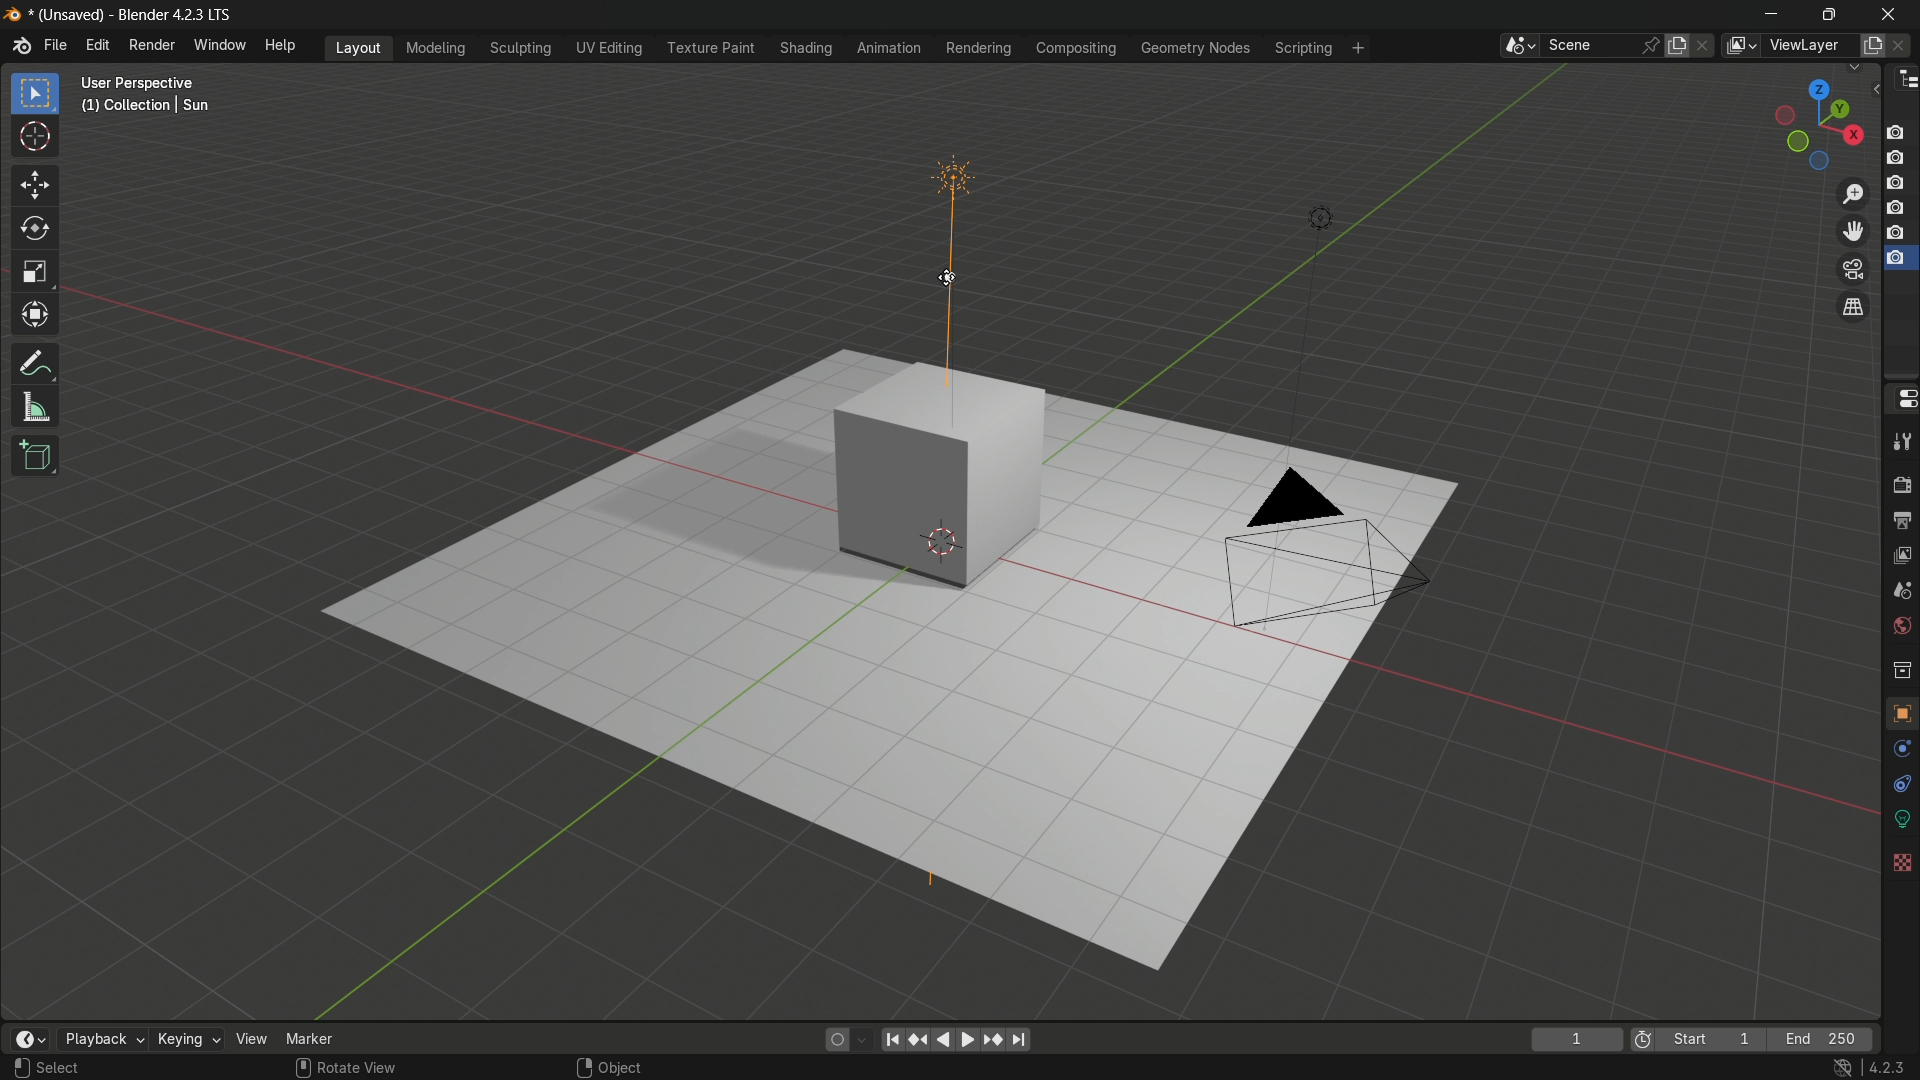  What do you see at coordinates (888, 48) in the screenshot?
I see `animation` at bounding box center [888, 48].